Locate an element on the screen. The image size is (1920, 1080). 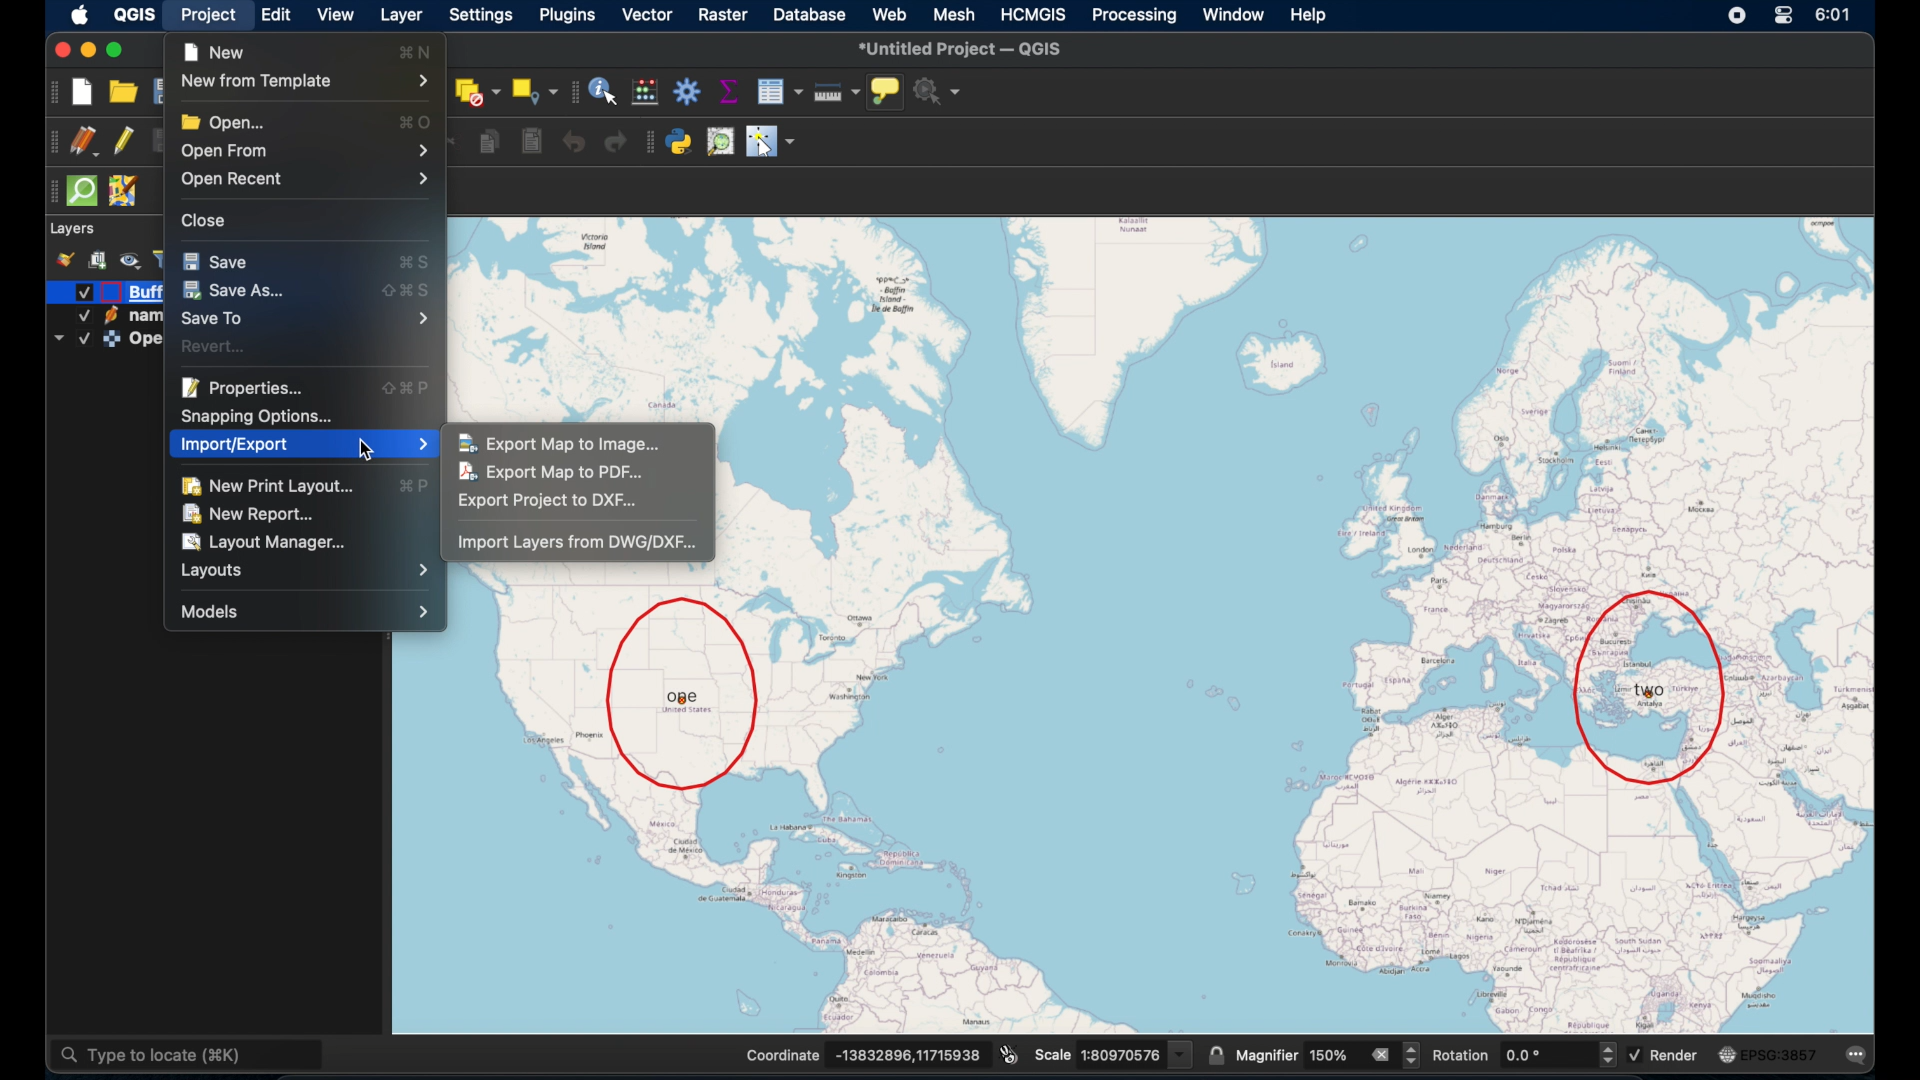
drag handle is located at coordinates (575, 91).